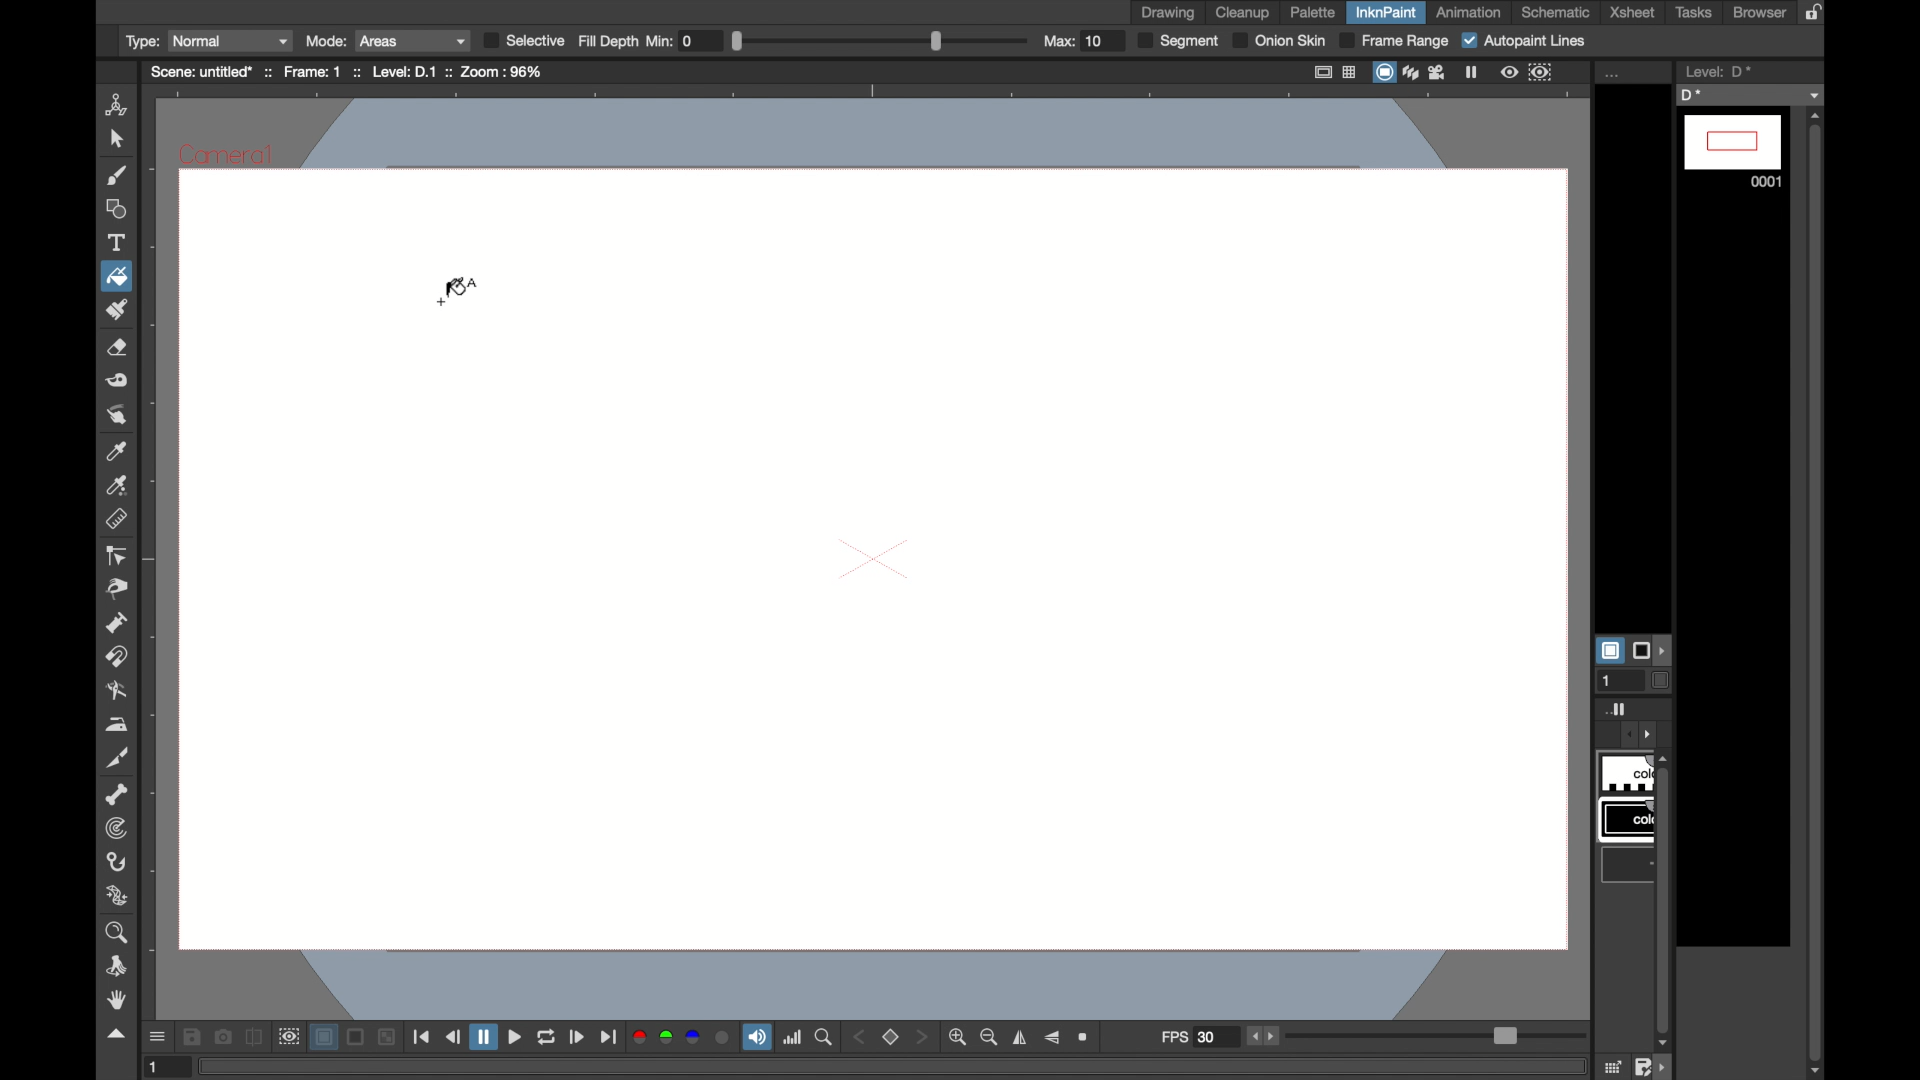 This screenshot has height=1080, width=1920. I want to click on back, so click(856, 1039).